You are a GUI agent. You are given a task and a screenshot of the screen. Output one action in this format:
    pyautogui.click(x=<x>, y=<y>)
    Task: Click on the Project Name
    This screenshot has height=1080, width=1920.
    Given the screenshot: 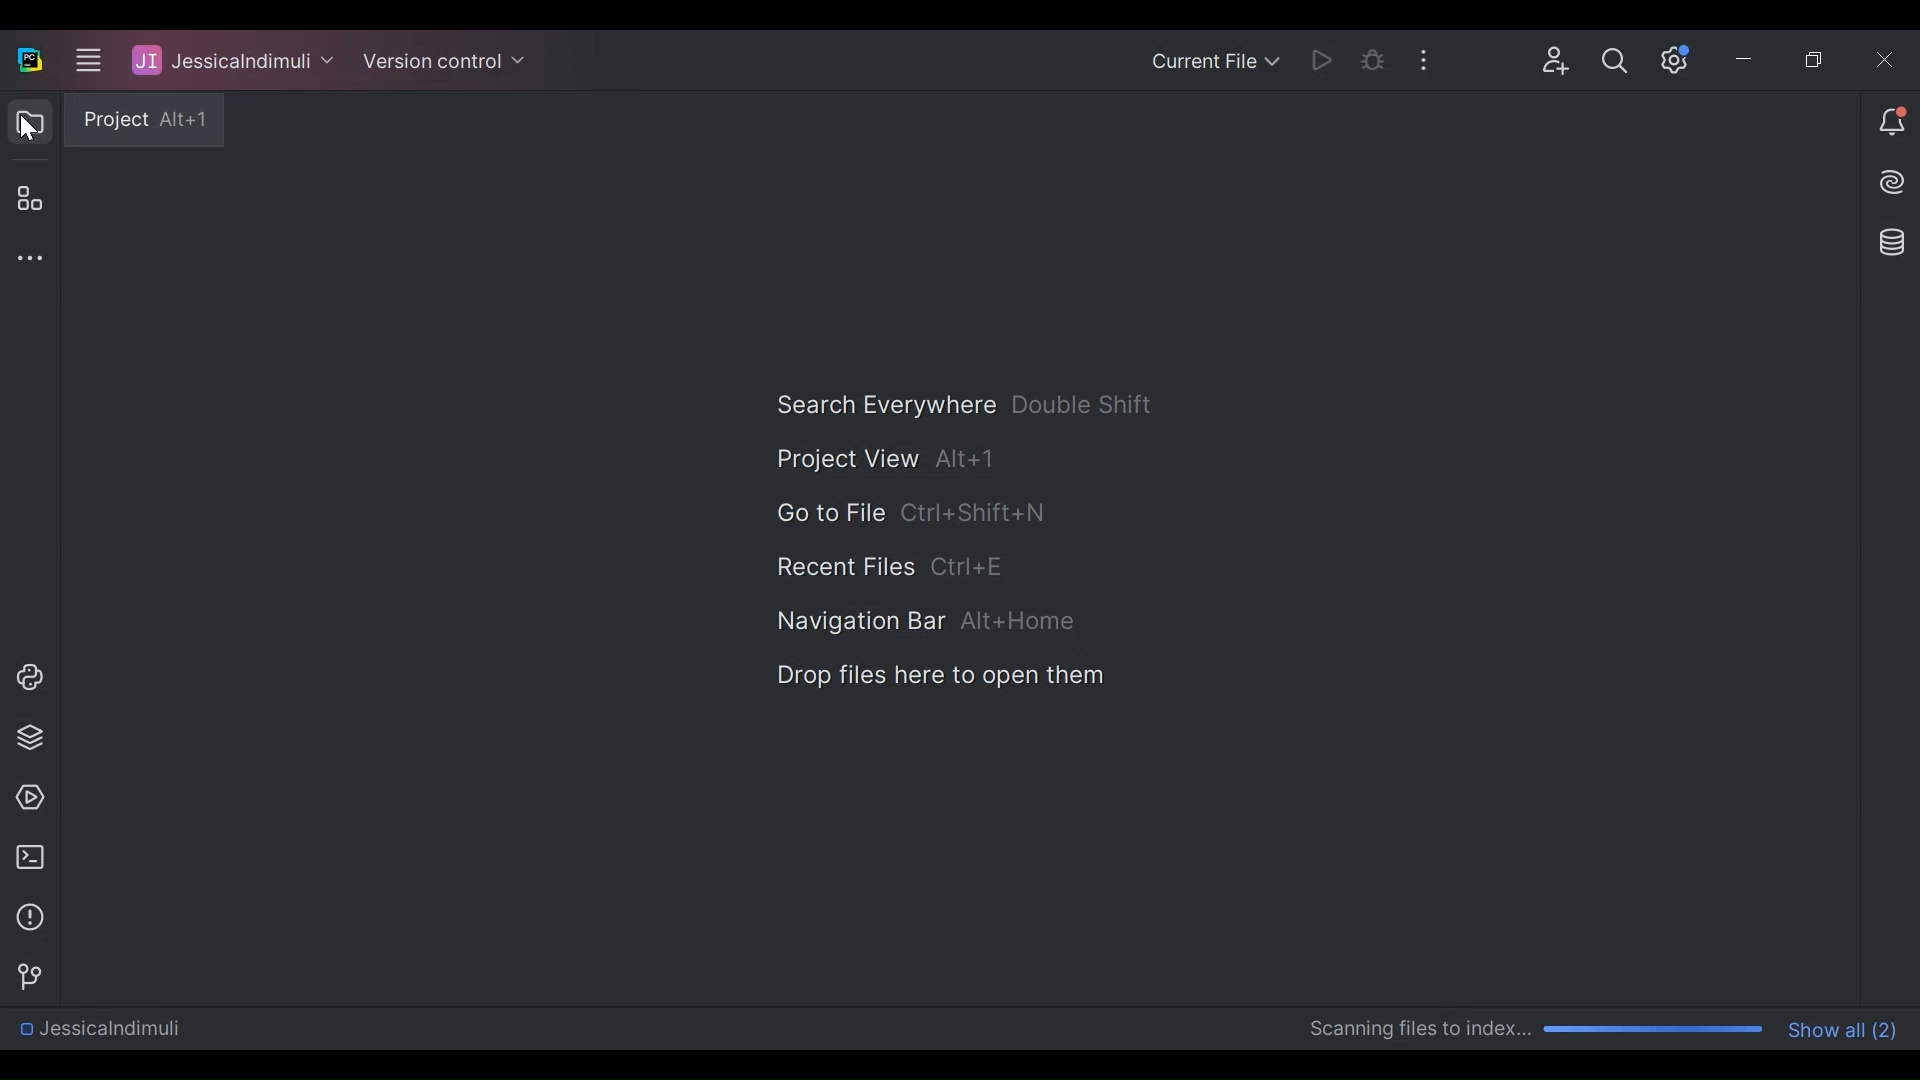 What is the action you would take?
    pyautogui.click(x=230, y=60)
    